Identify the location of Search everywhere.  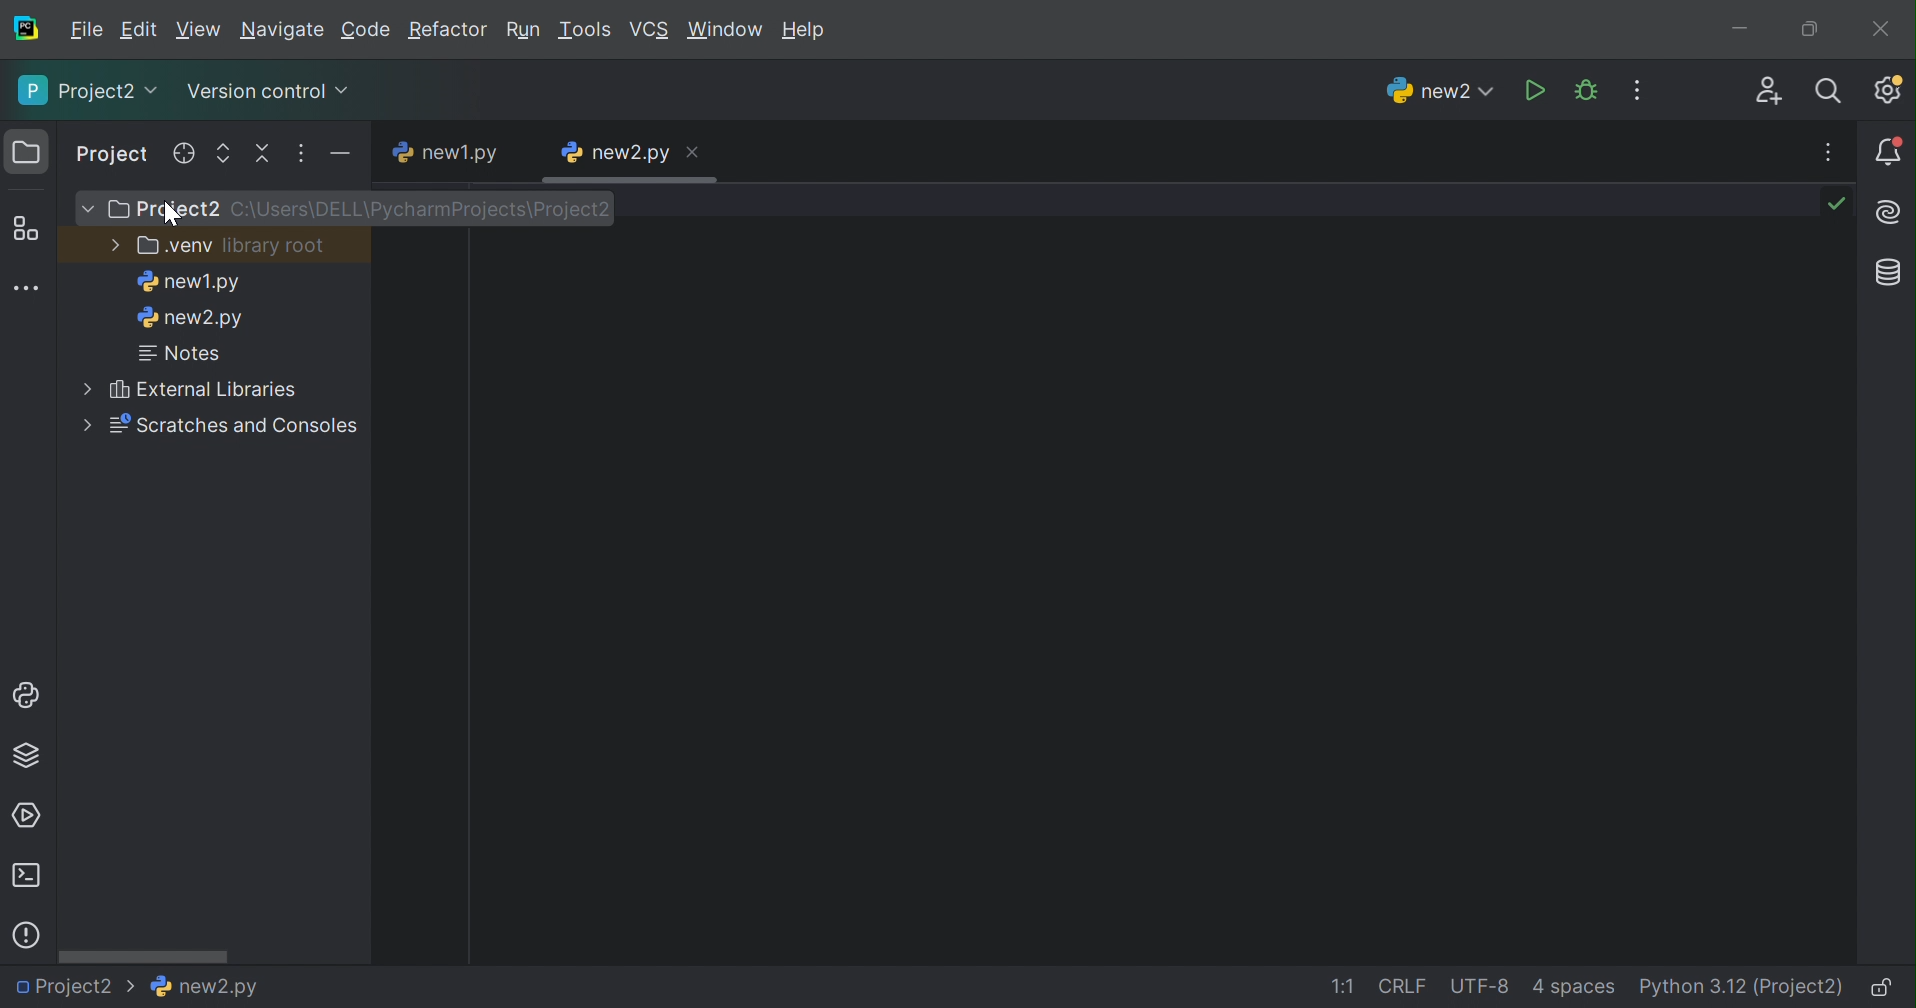
(1836, 92).